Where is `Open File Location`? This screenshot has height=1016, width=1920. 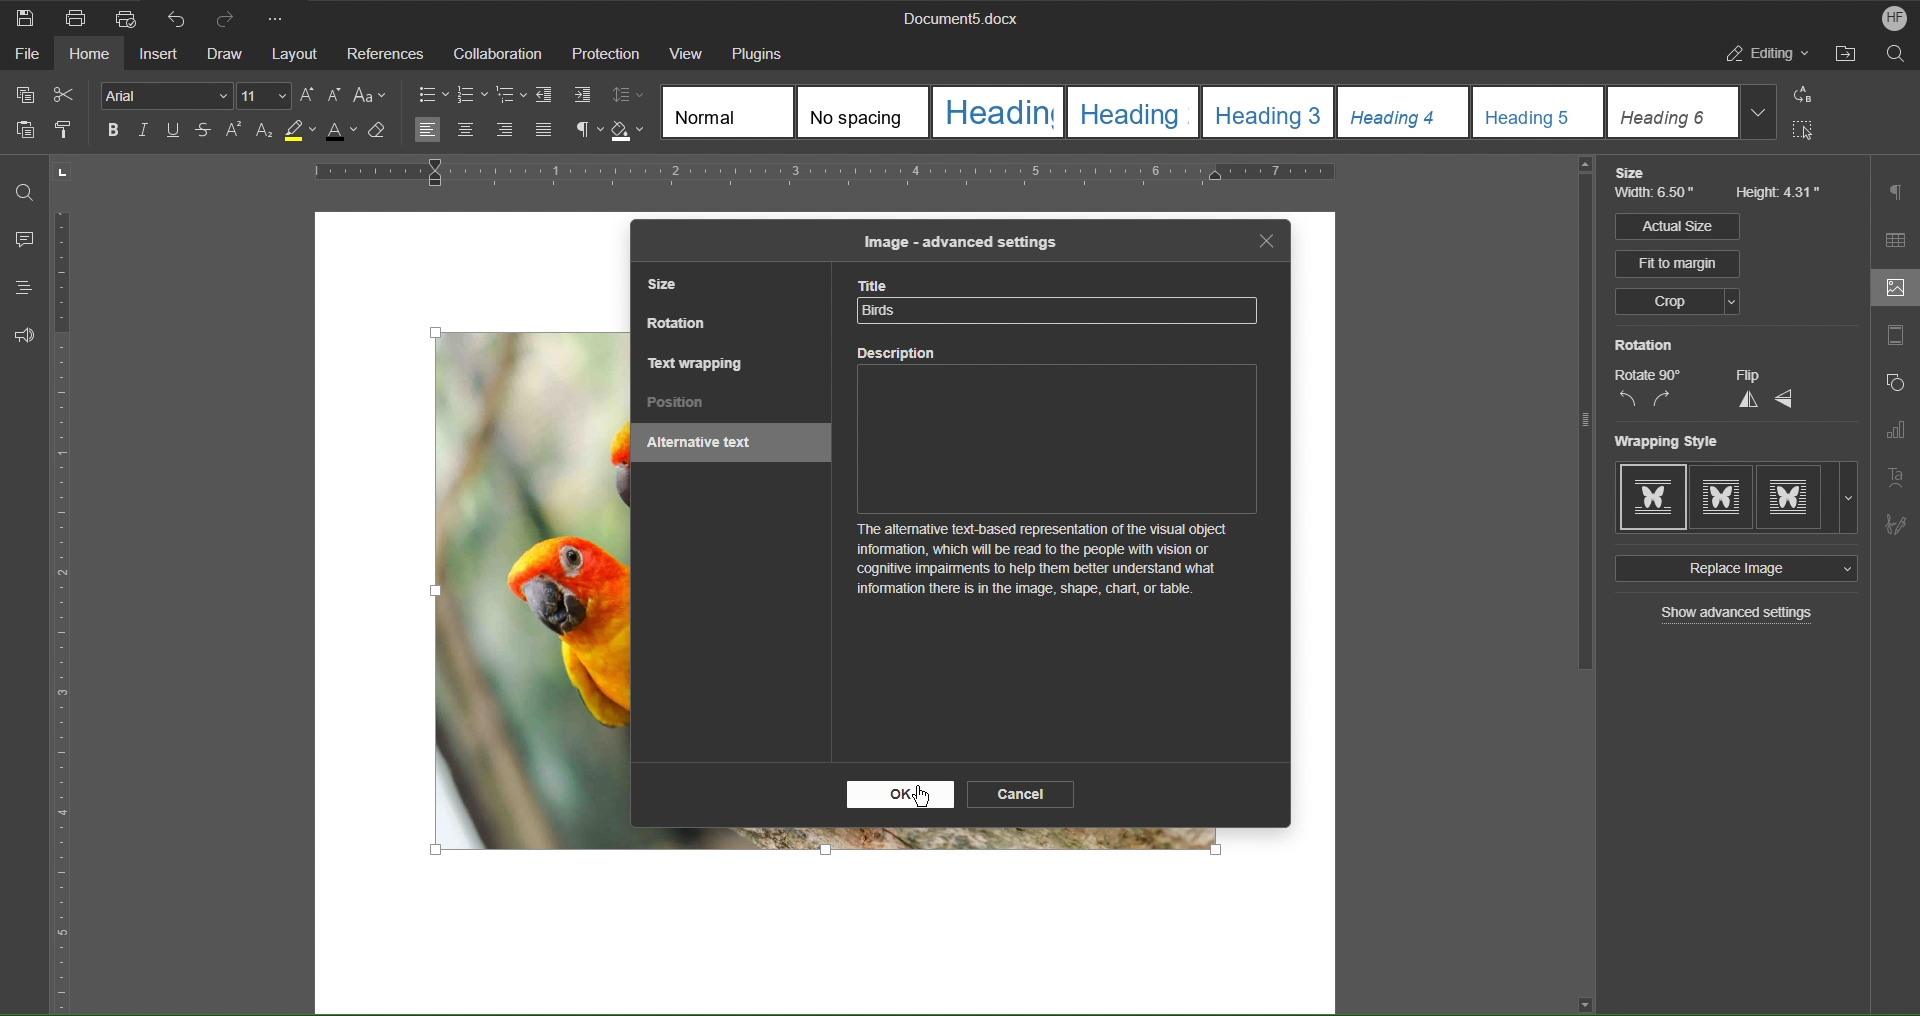 Open File Location is located at coordinates (1849, 57).